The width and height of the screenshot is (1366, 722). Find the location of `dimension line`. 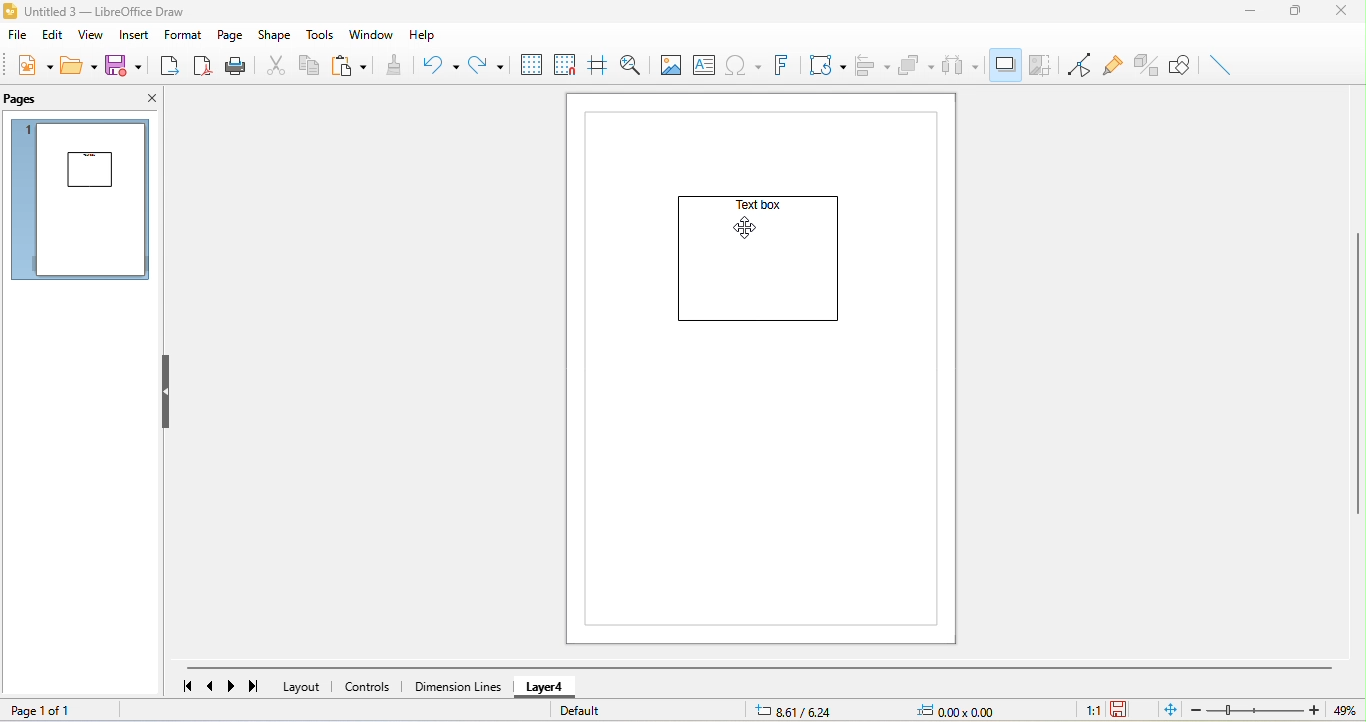

dimension line is located at coordinates (456, 685).